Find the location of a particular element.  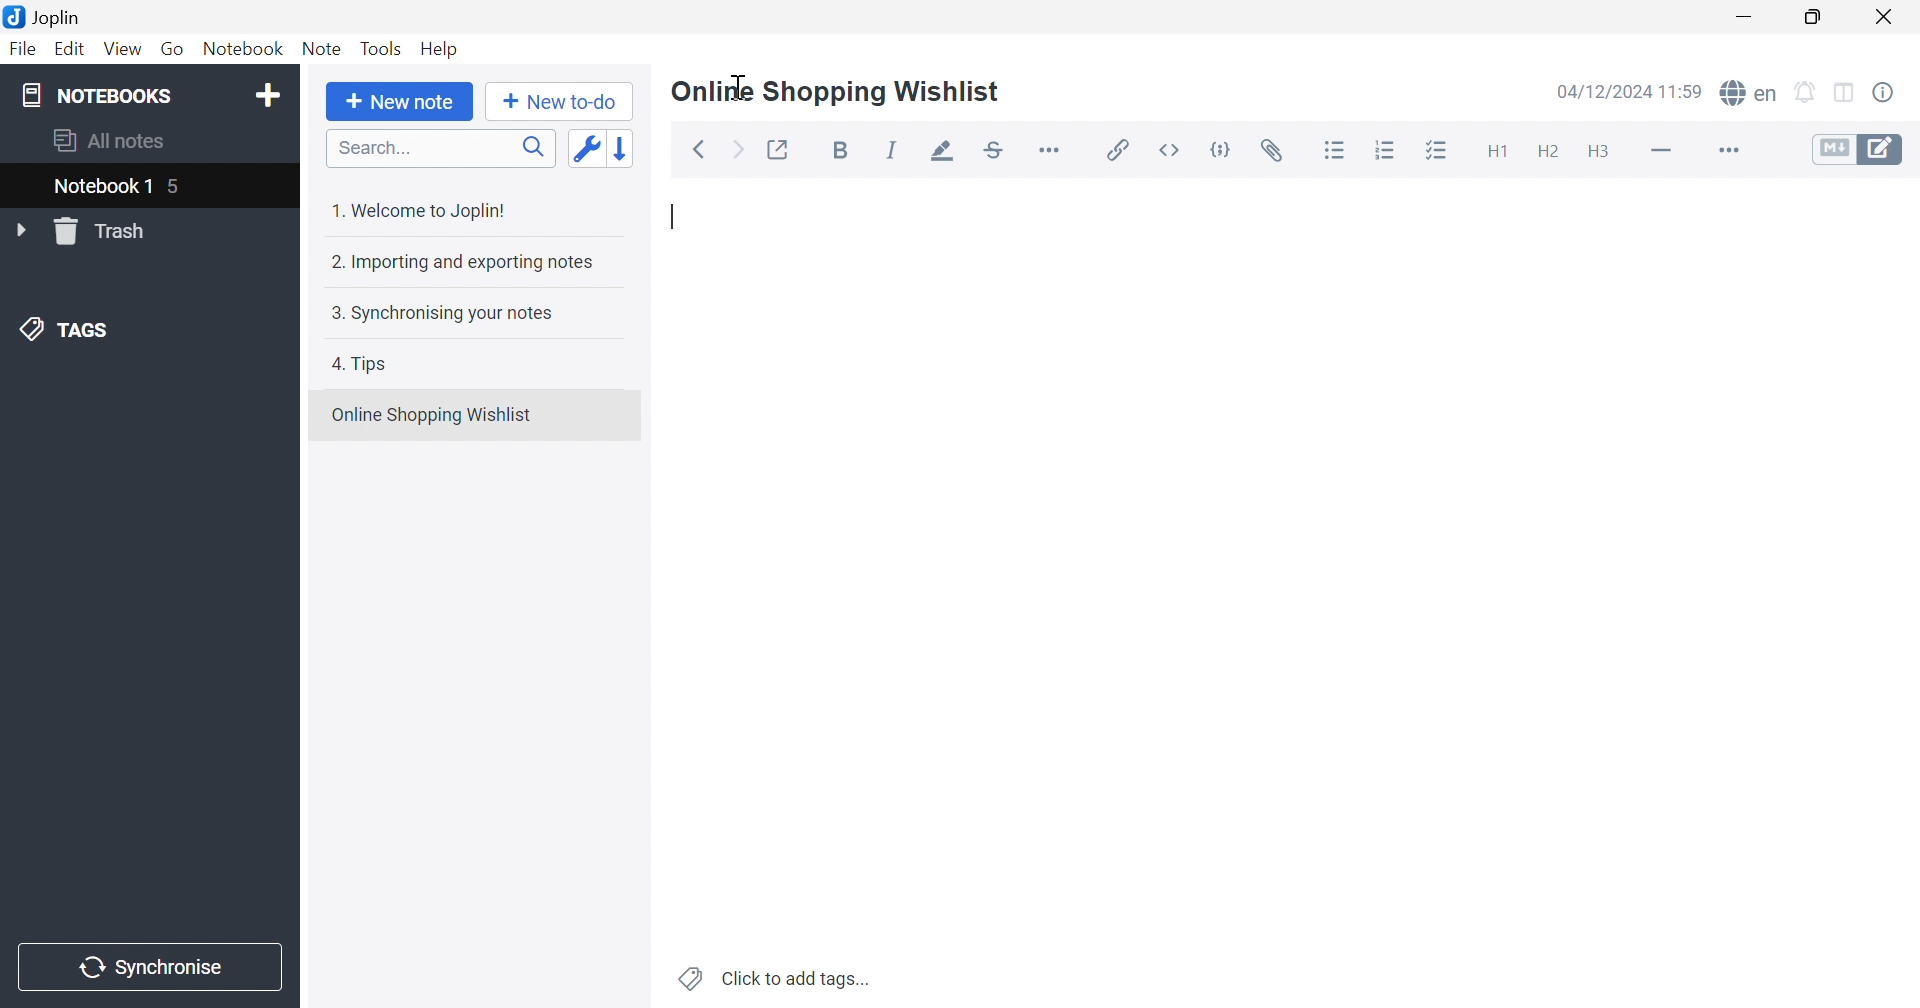

Code is located at coordinates (1221, 148).